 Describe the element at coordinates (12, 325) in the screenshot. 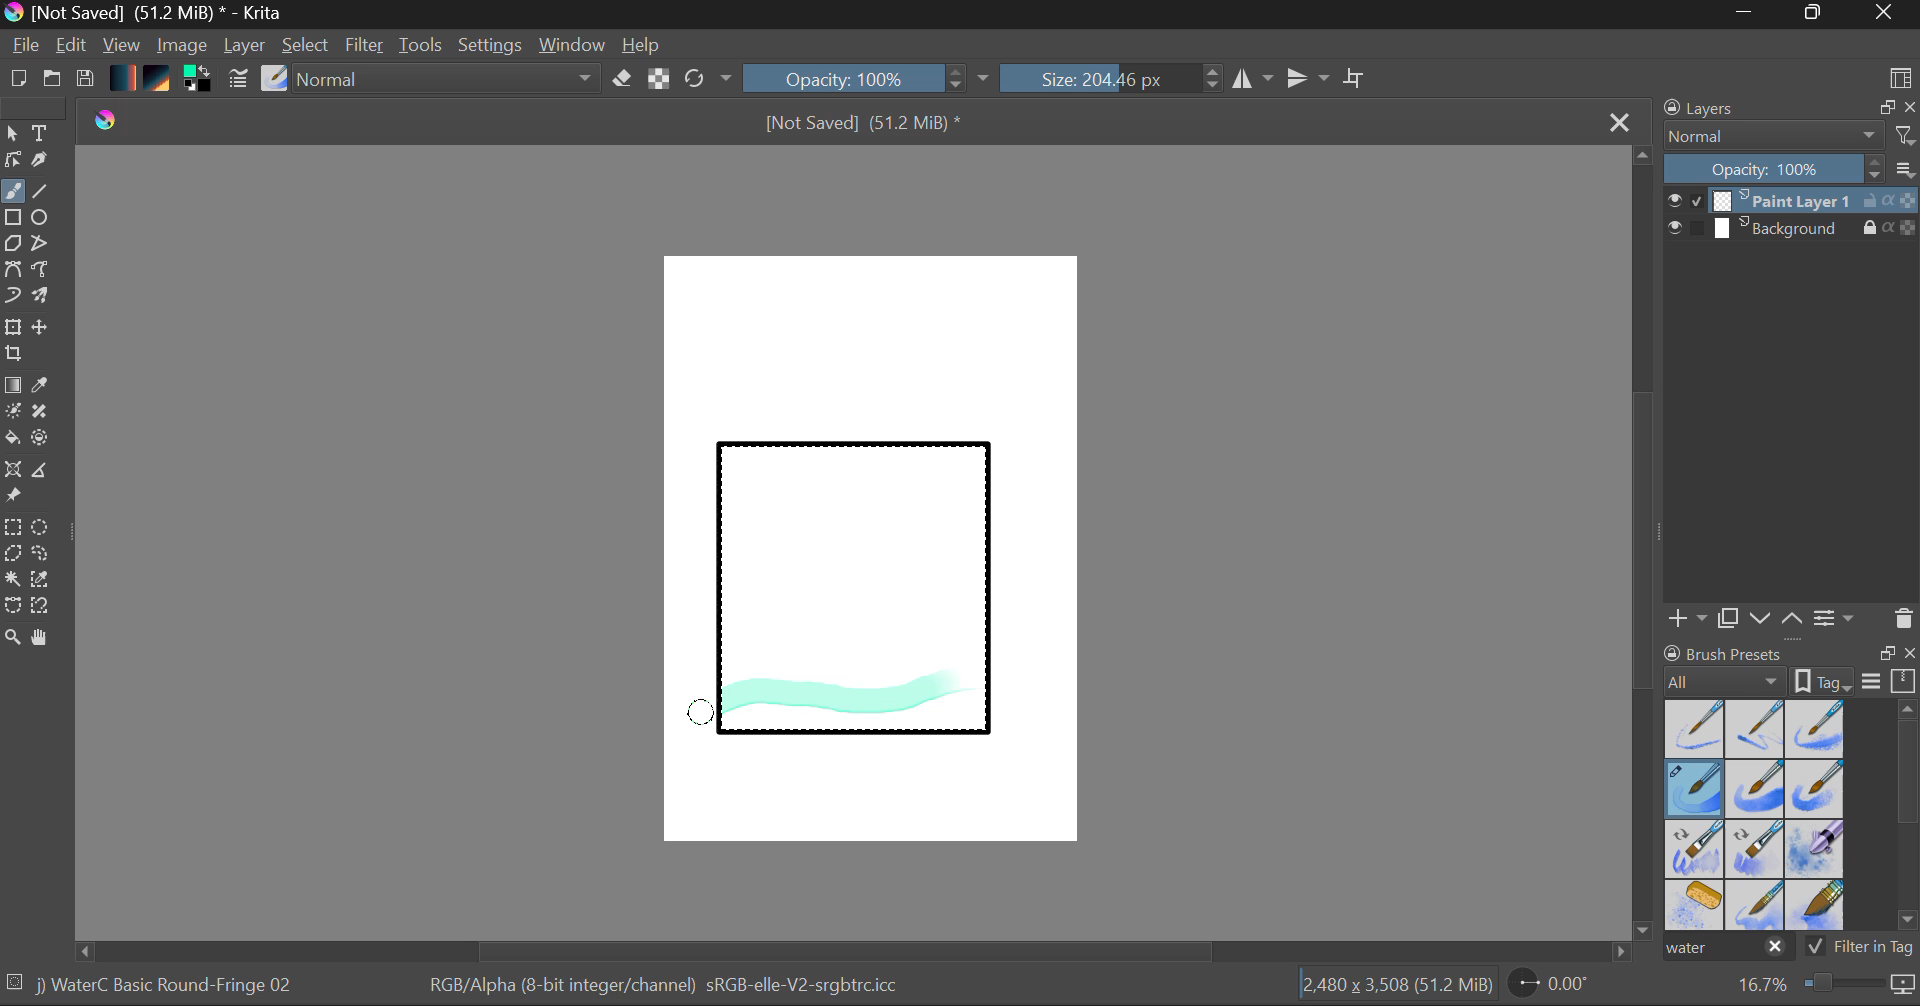

I see `Transform Layer` at that location.